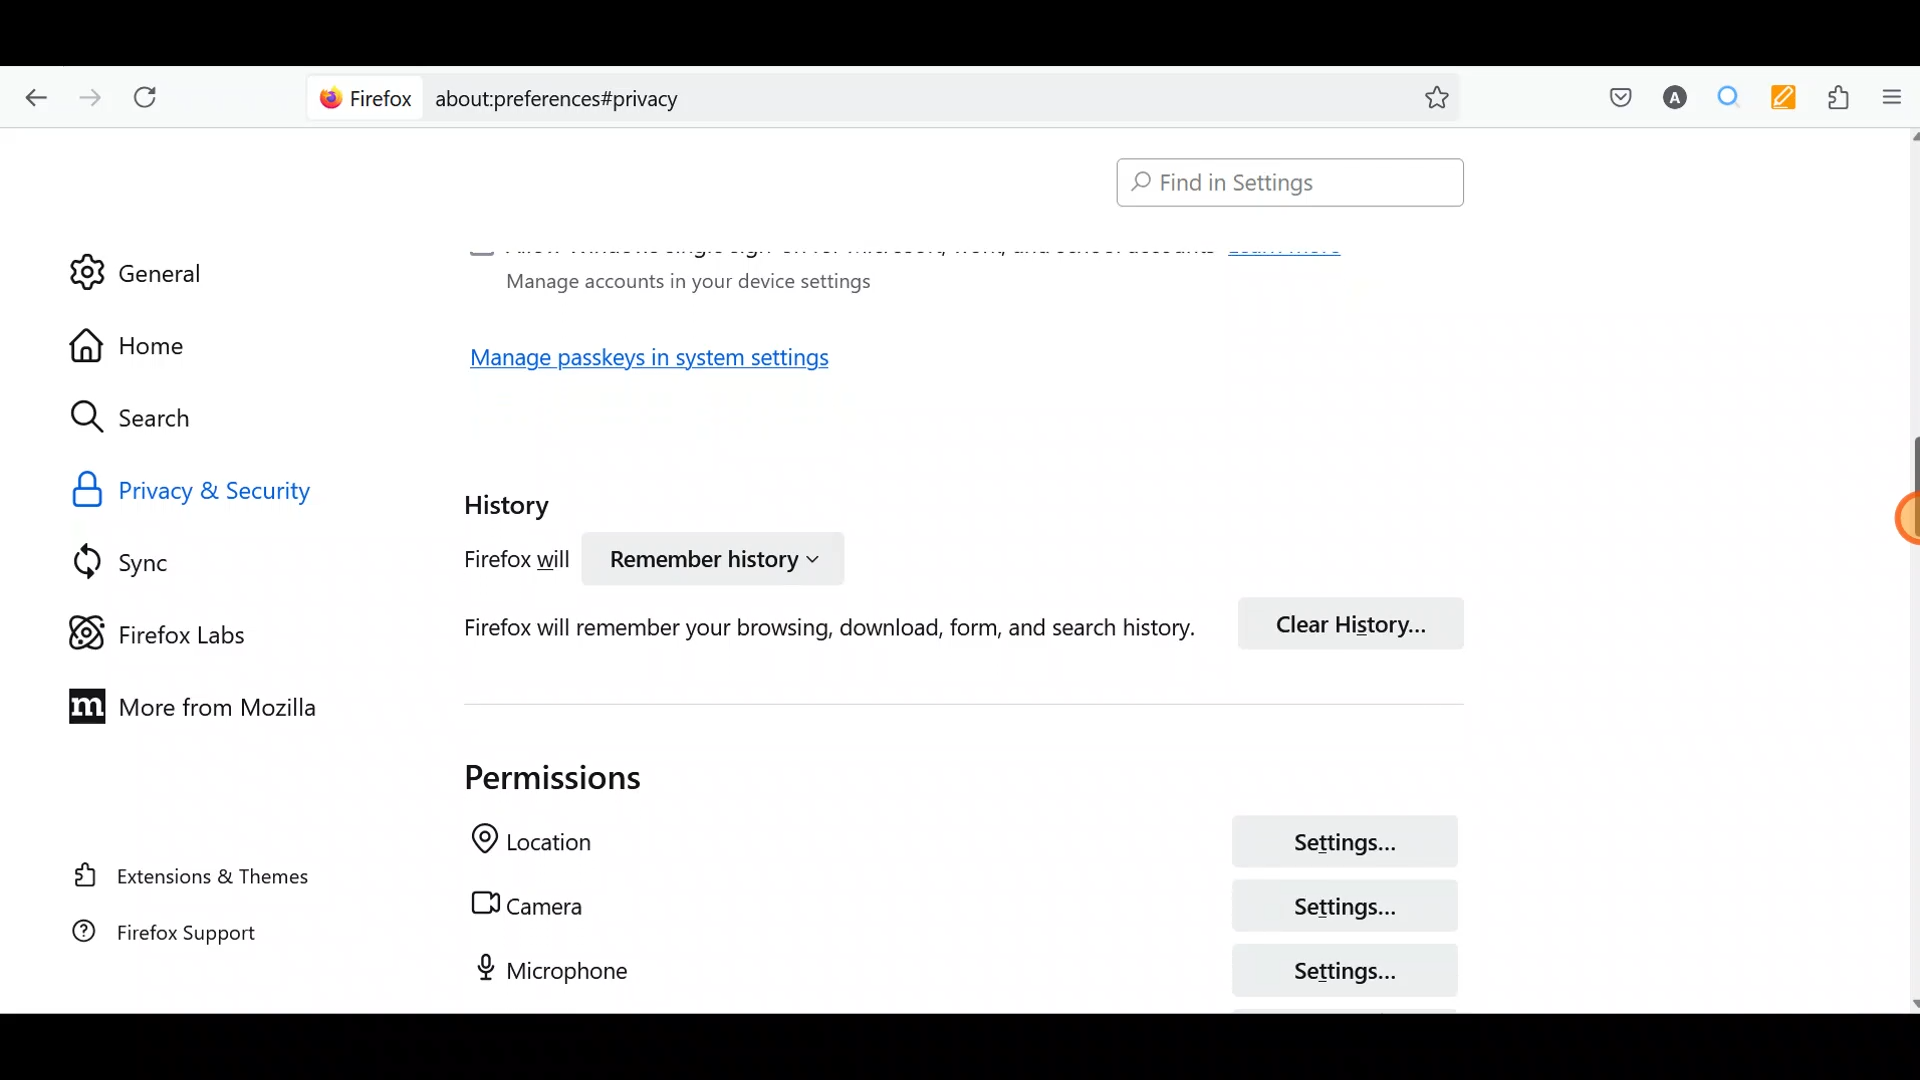 The height and width of the screenshot is (1080, 1920). Describe the element at coordinates (197, 879) in the screenshot. I see `Extension & themes` at that location.